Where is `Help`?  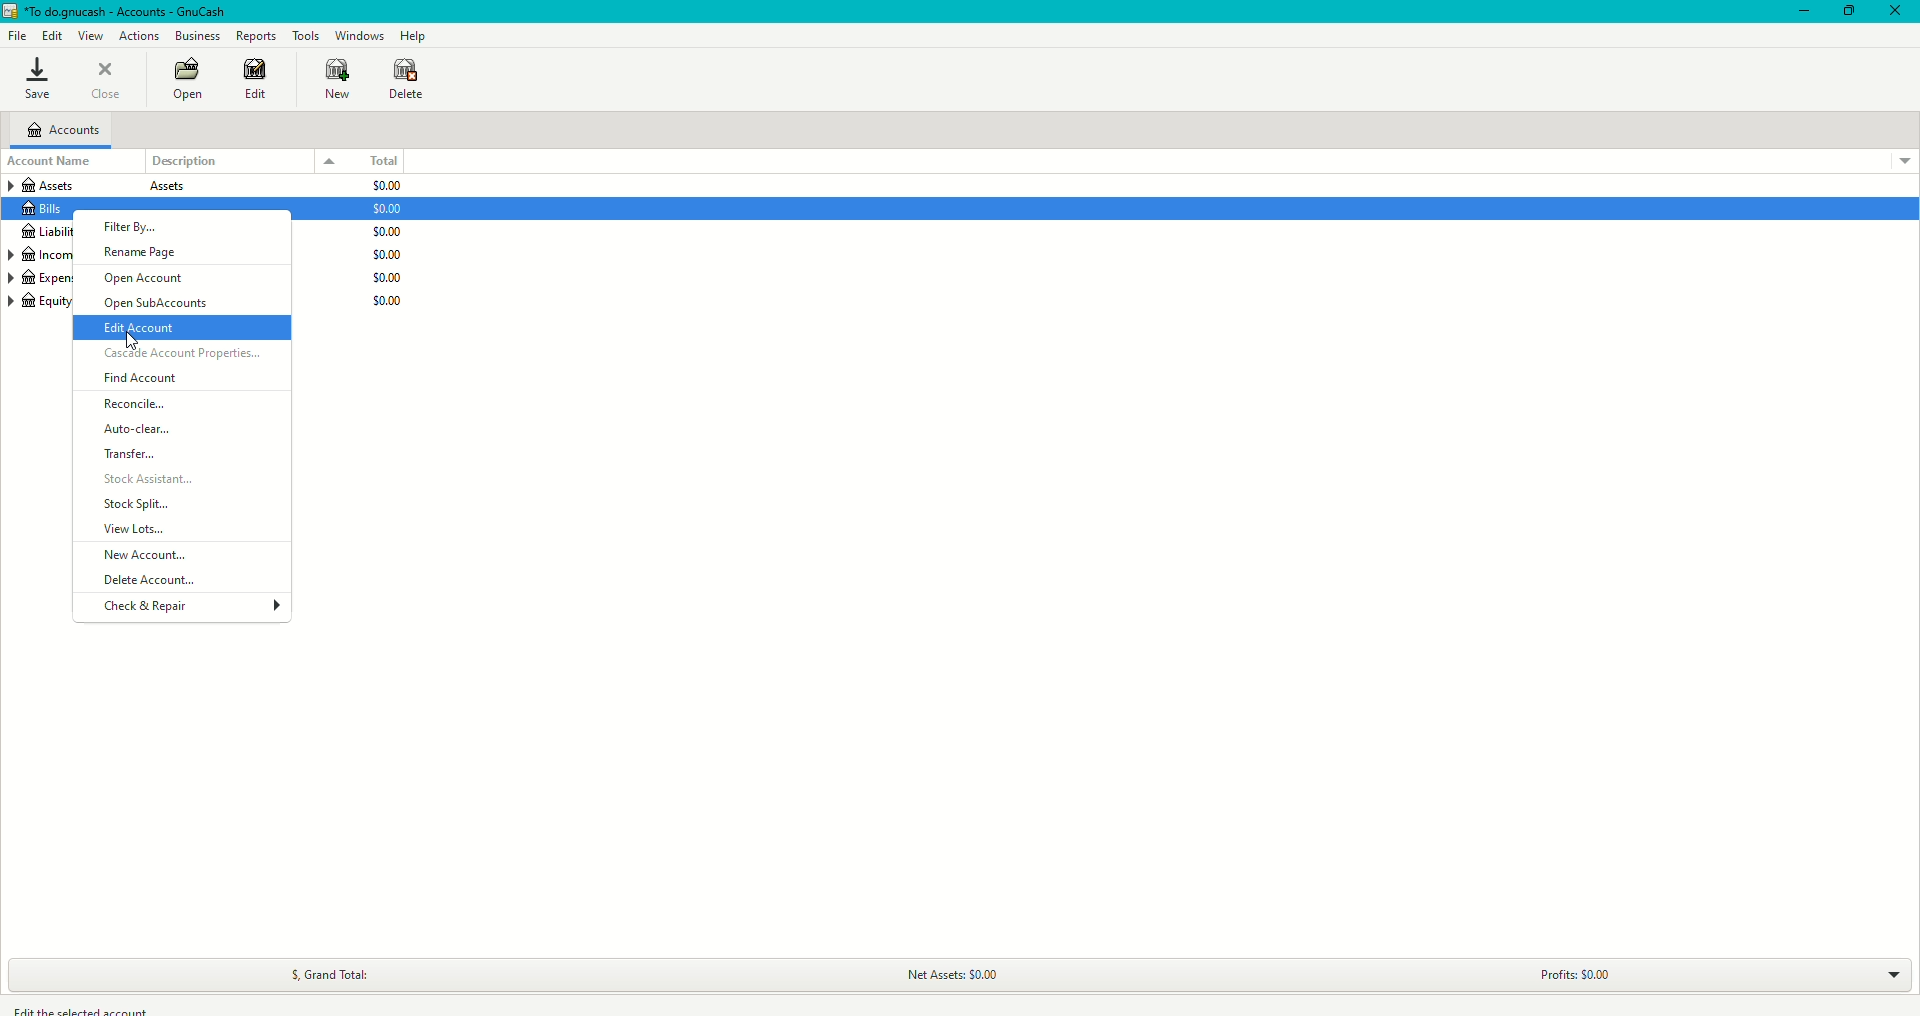
Help is located at coordinates (414, 37).